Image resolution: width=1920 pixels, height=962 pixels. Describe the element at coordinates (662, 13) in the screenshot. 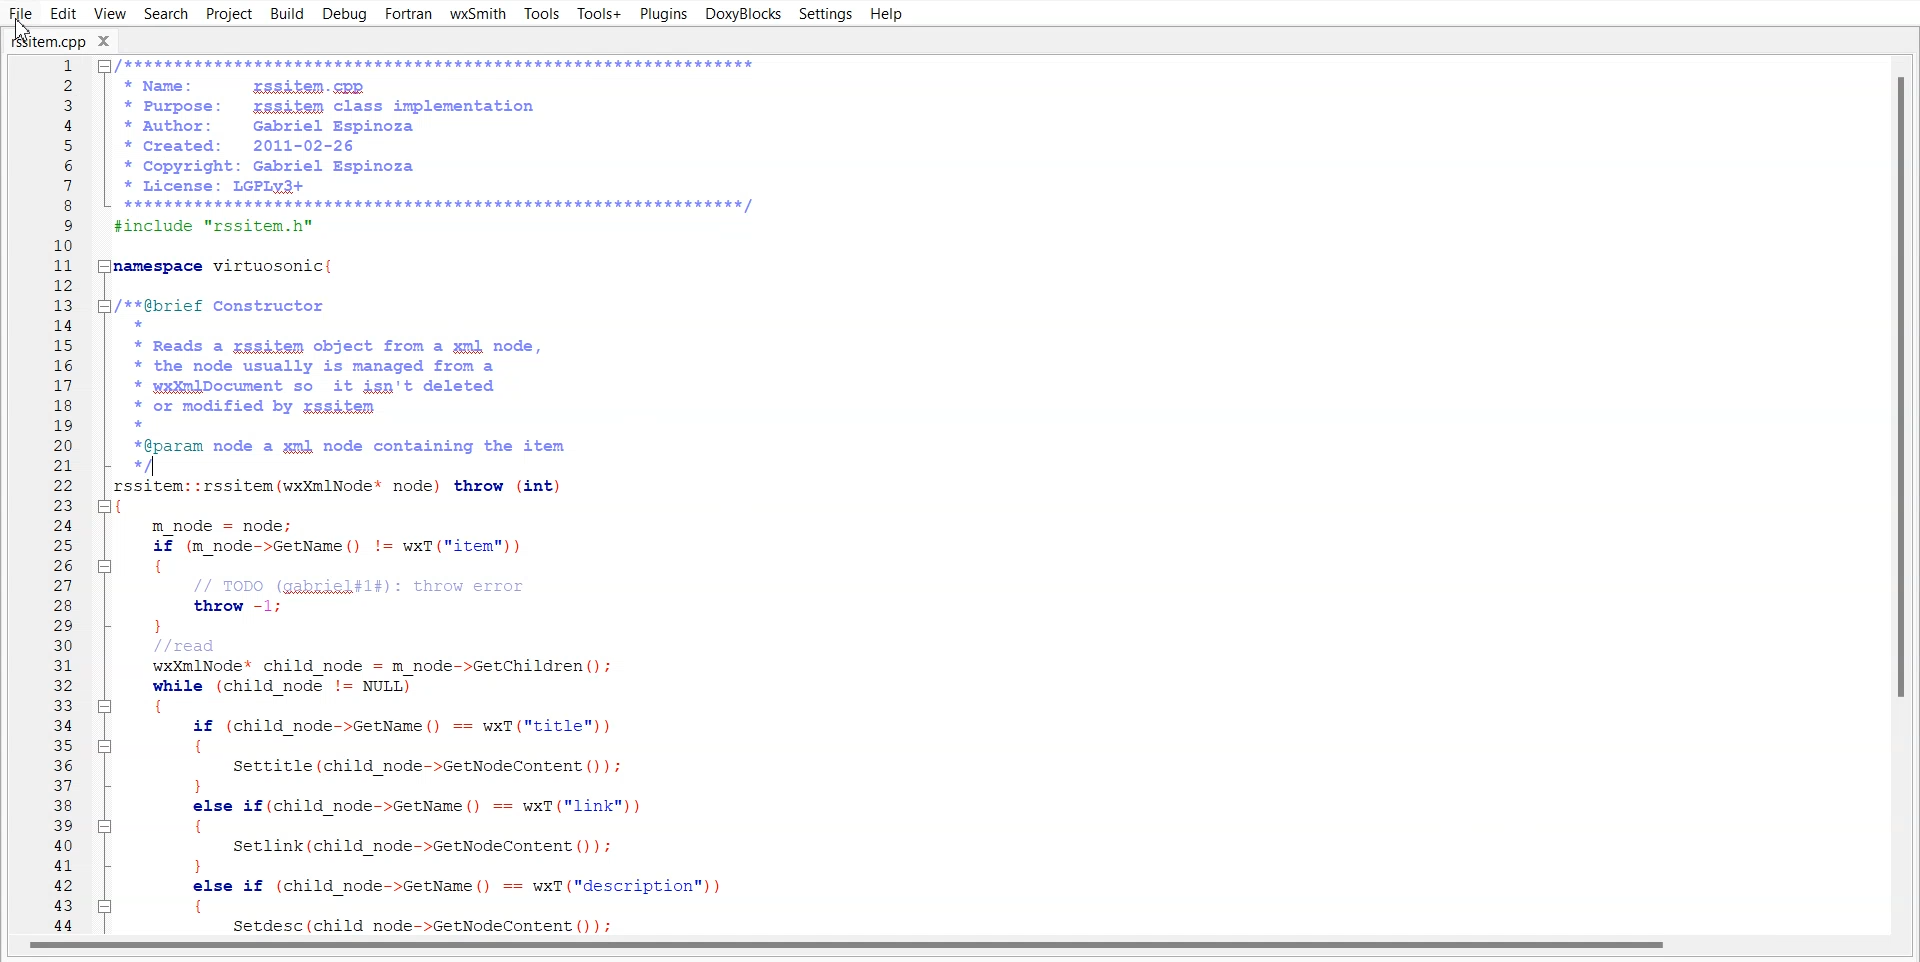

I see `Plugins` at that location.